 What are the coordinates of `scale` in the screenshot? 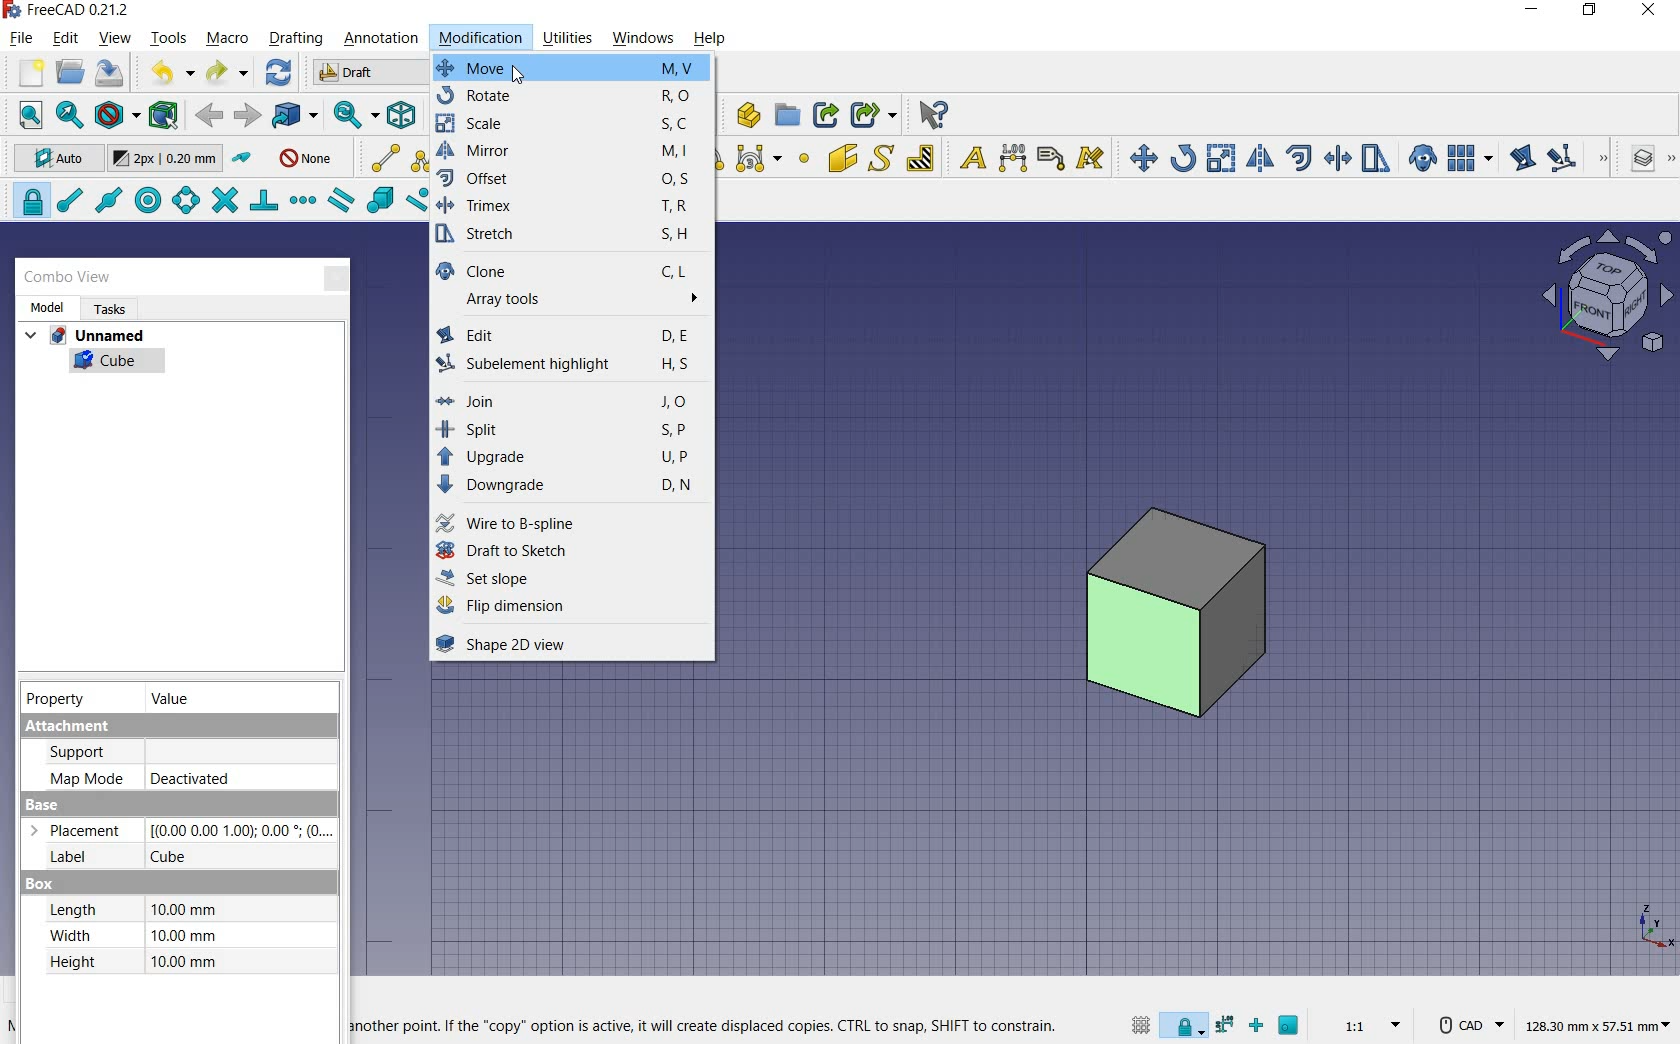 It's located at (574, 128).